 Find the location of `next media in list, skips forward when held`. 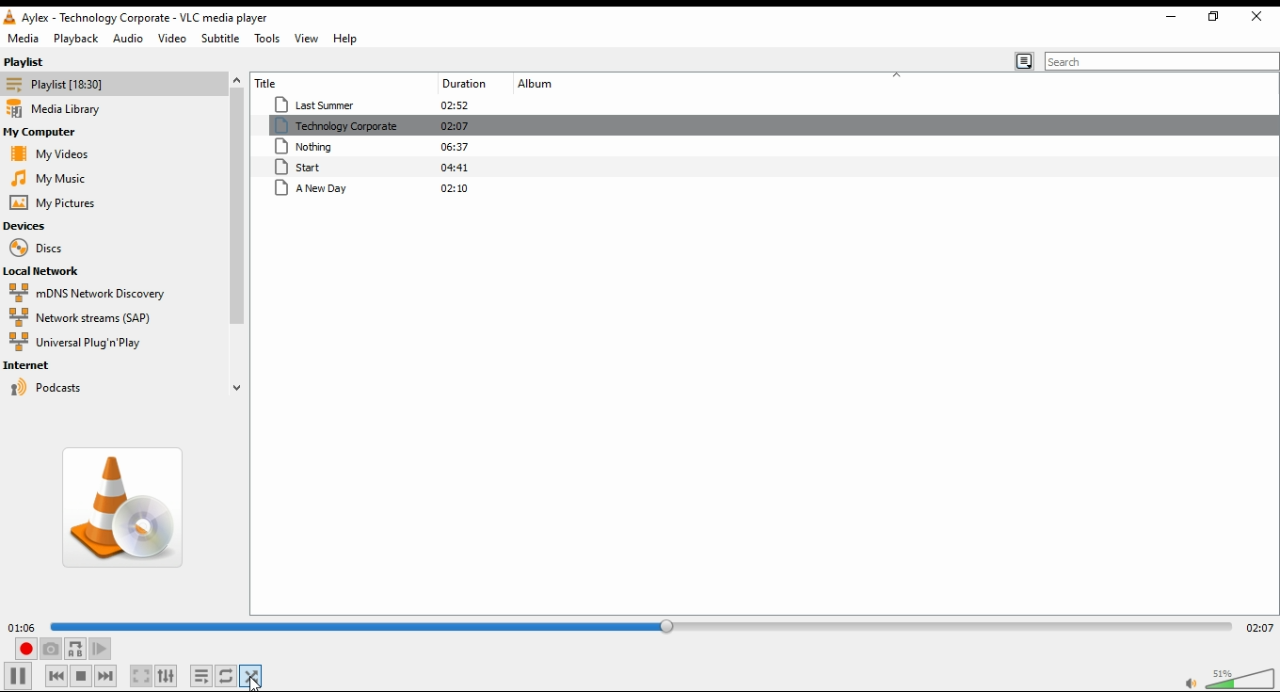

next media in list, skips forward when held is located at coordinates (106, 675).